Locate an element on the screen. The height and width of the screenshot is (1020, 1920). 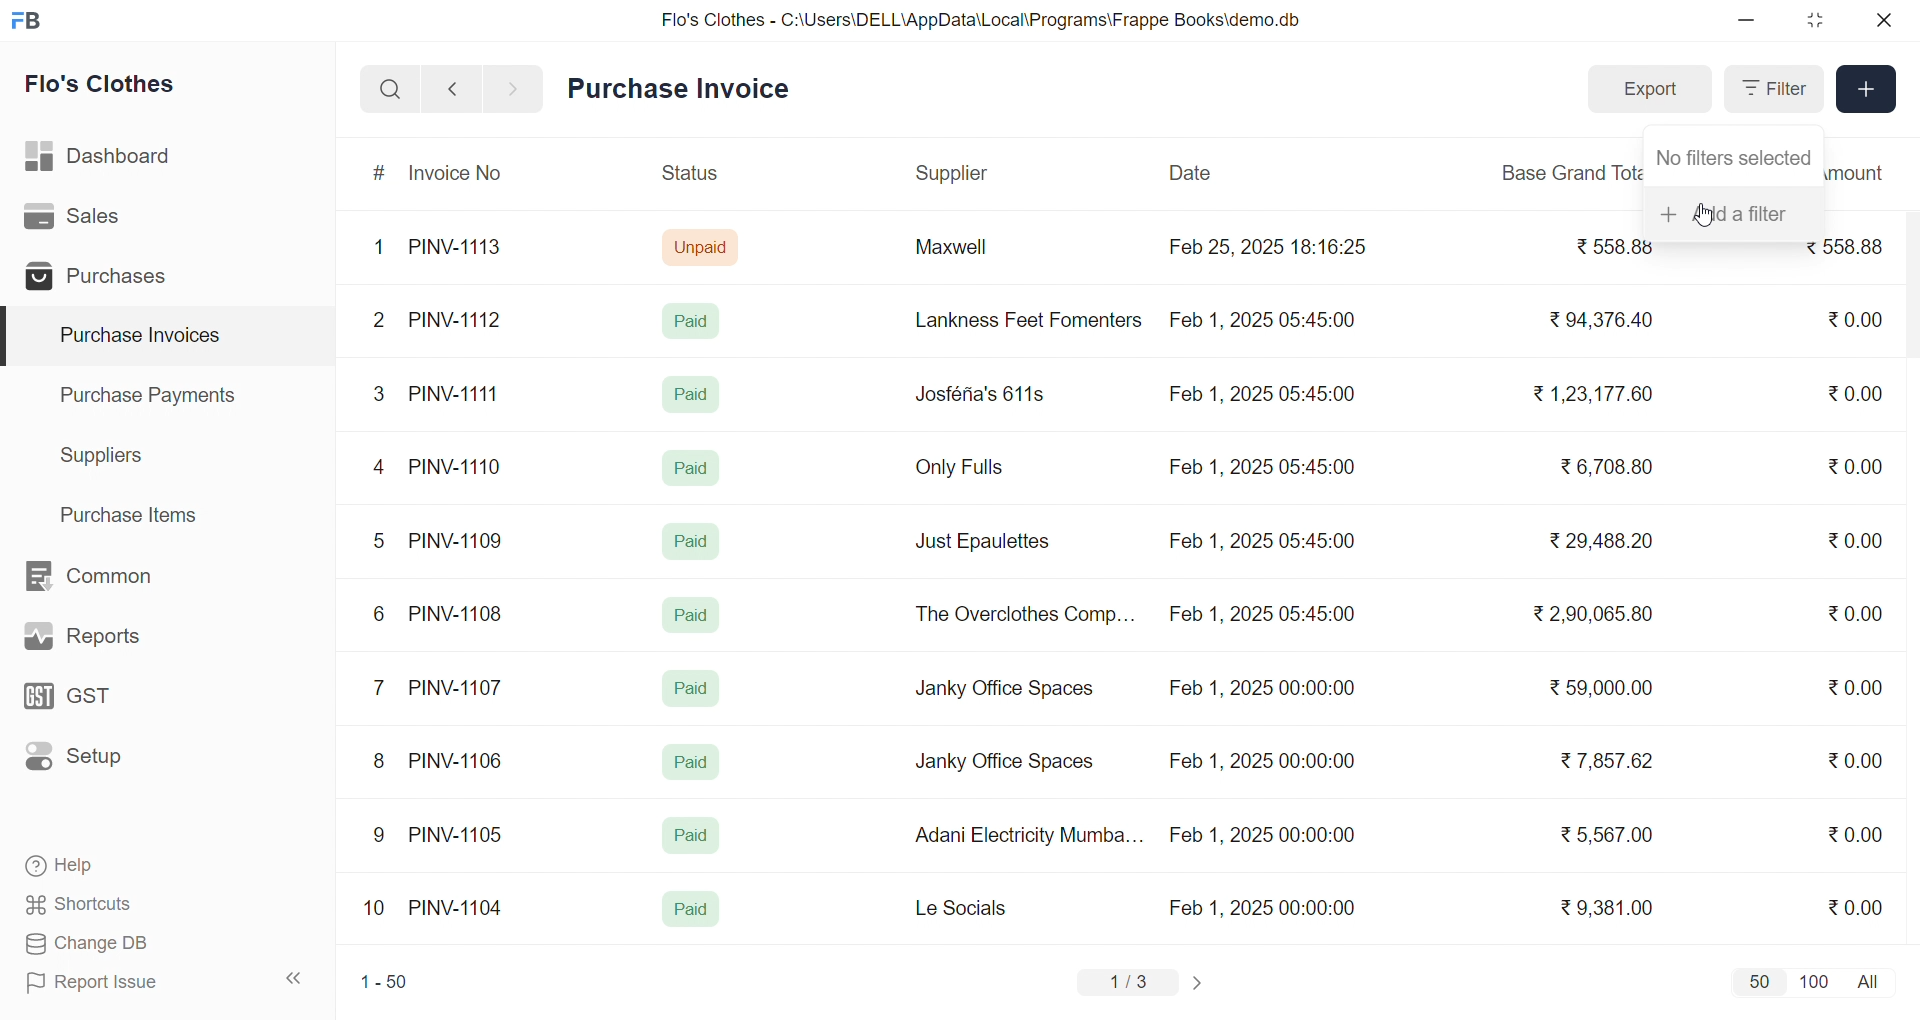
Outstanding Amount is located at coordinates (1861, 173).